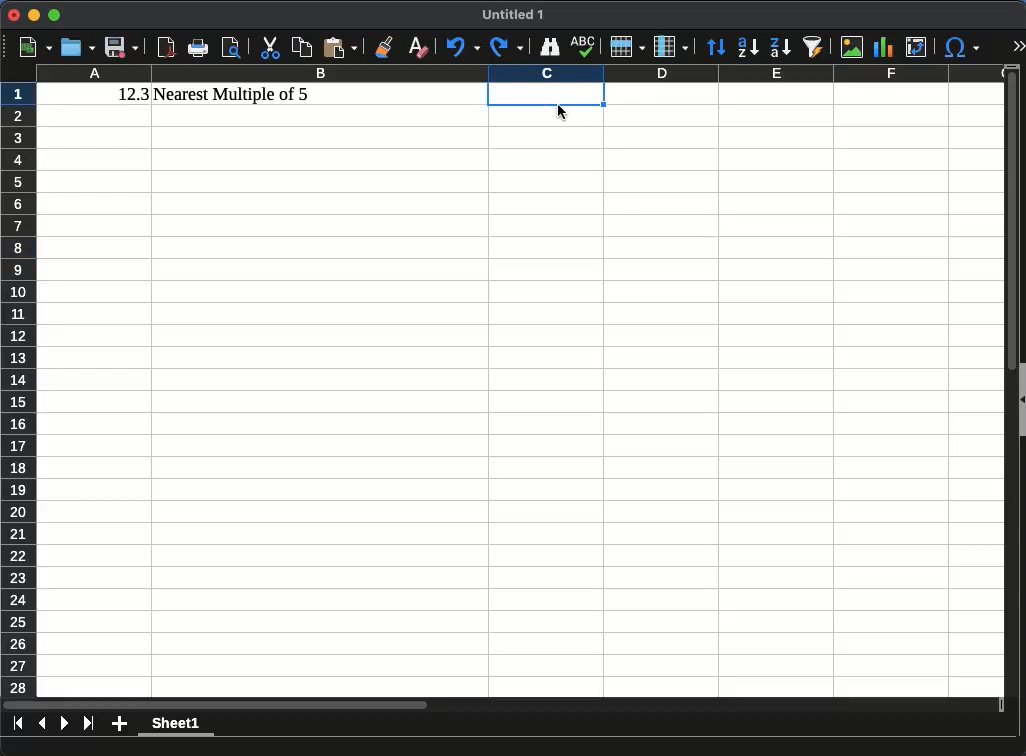  Describe the element at coordinates (167, 48) in the screenshot. I see `pdf reader` at that location.